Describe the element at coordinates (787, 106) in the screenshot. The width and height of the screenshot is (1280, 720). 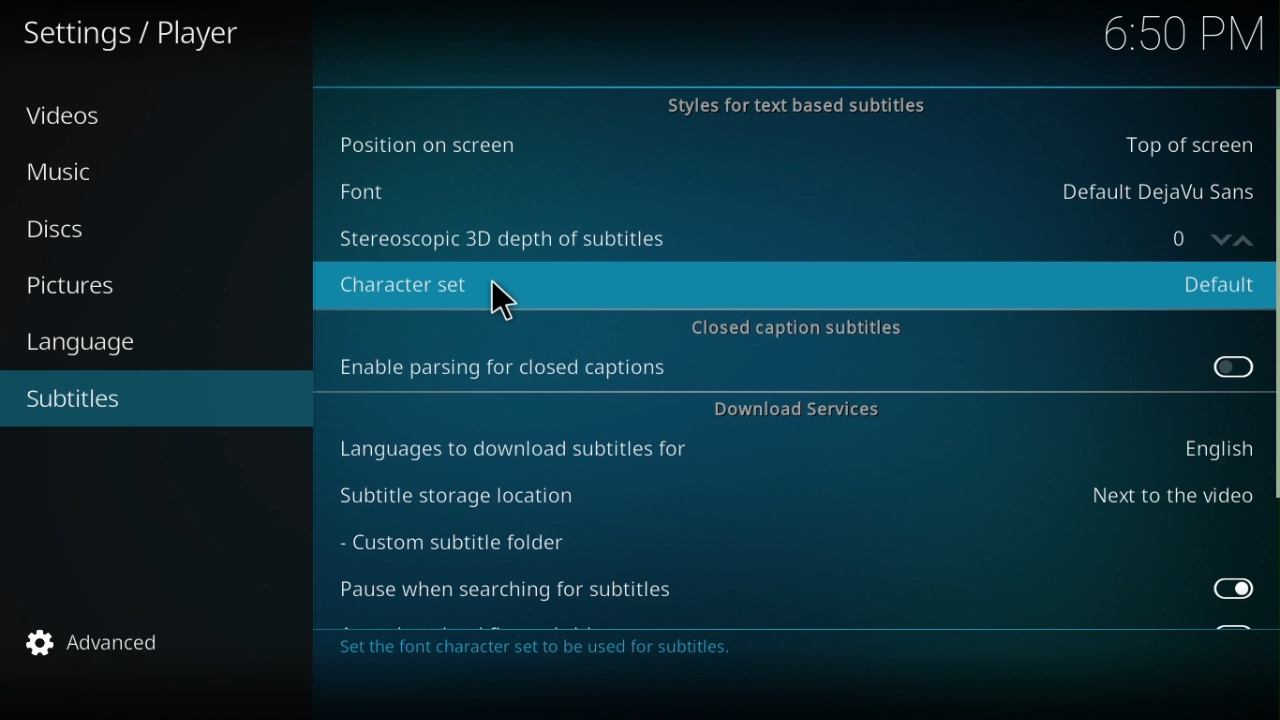
I see `Styles for the text based subtitles` at that location.